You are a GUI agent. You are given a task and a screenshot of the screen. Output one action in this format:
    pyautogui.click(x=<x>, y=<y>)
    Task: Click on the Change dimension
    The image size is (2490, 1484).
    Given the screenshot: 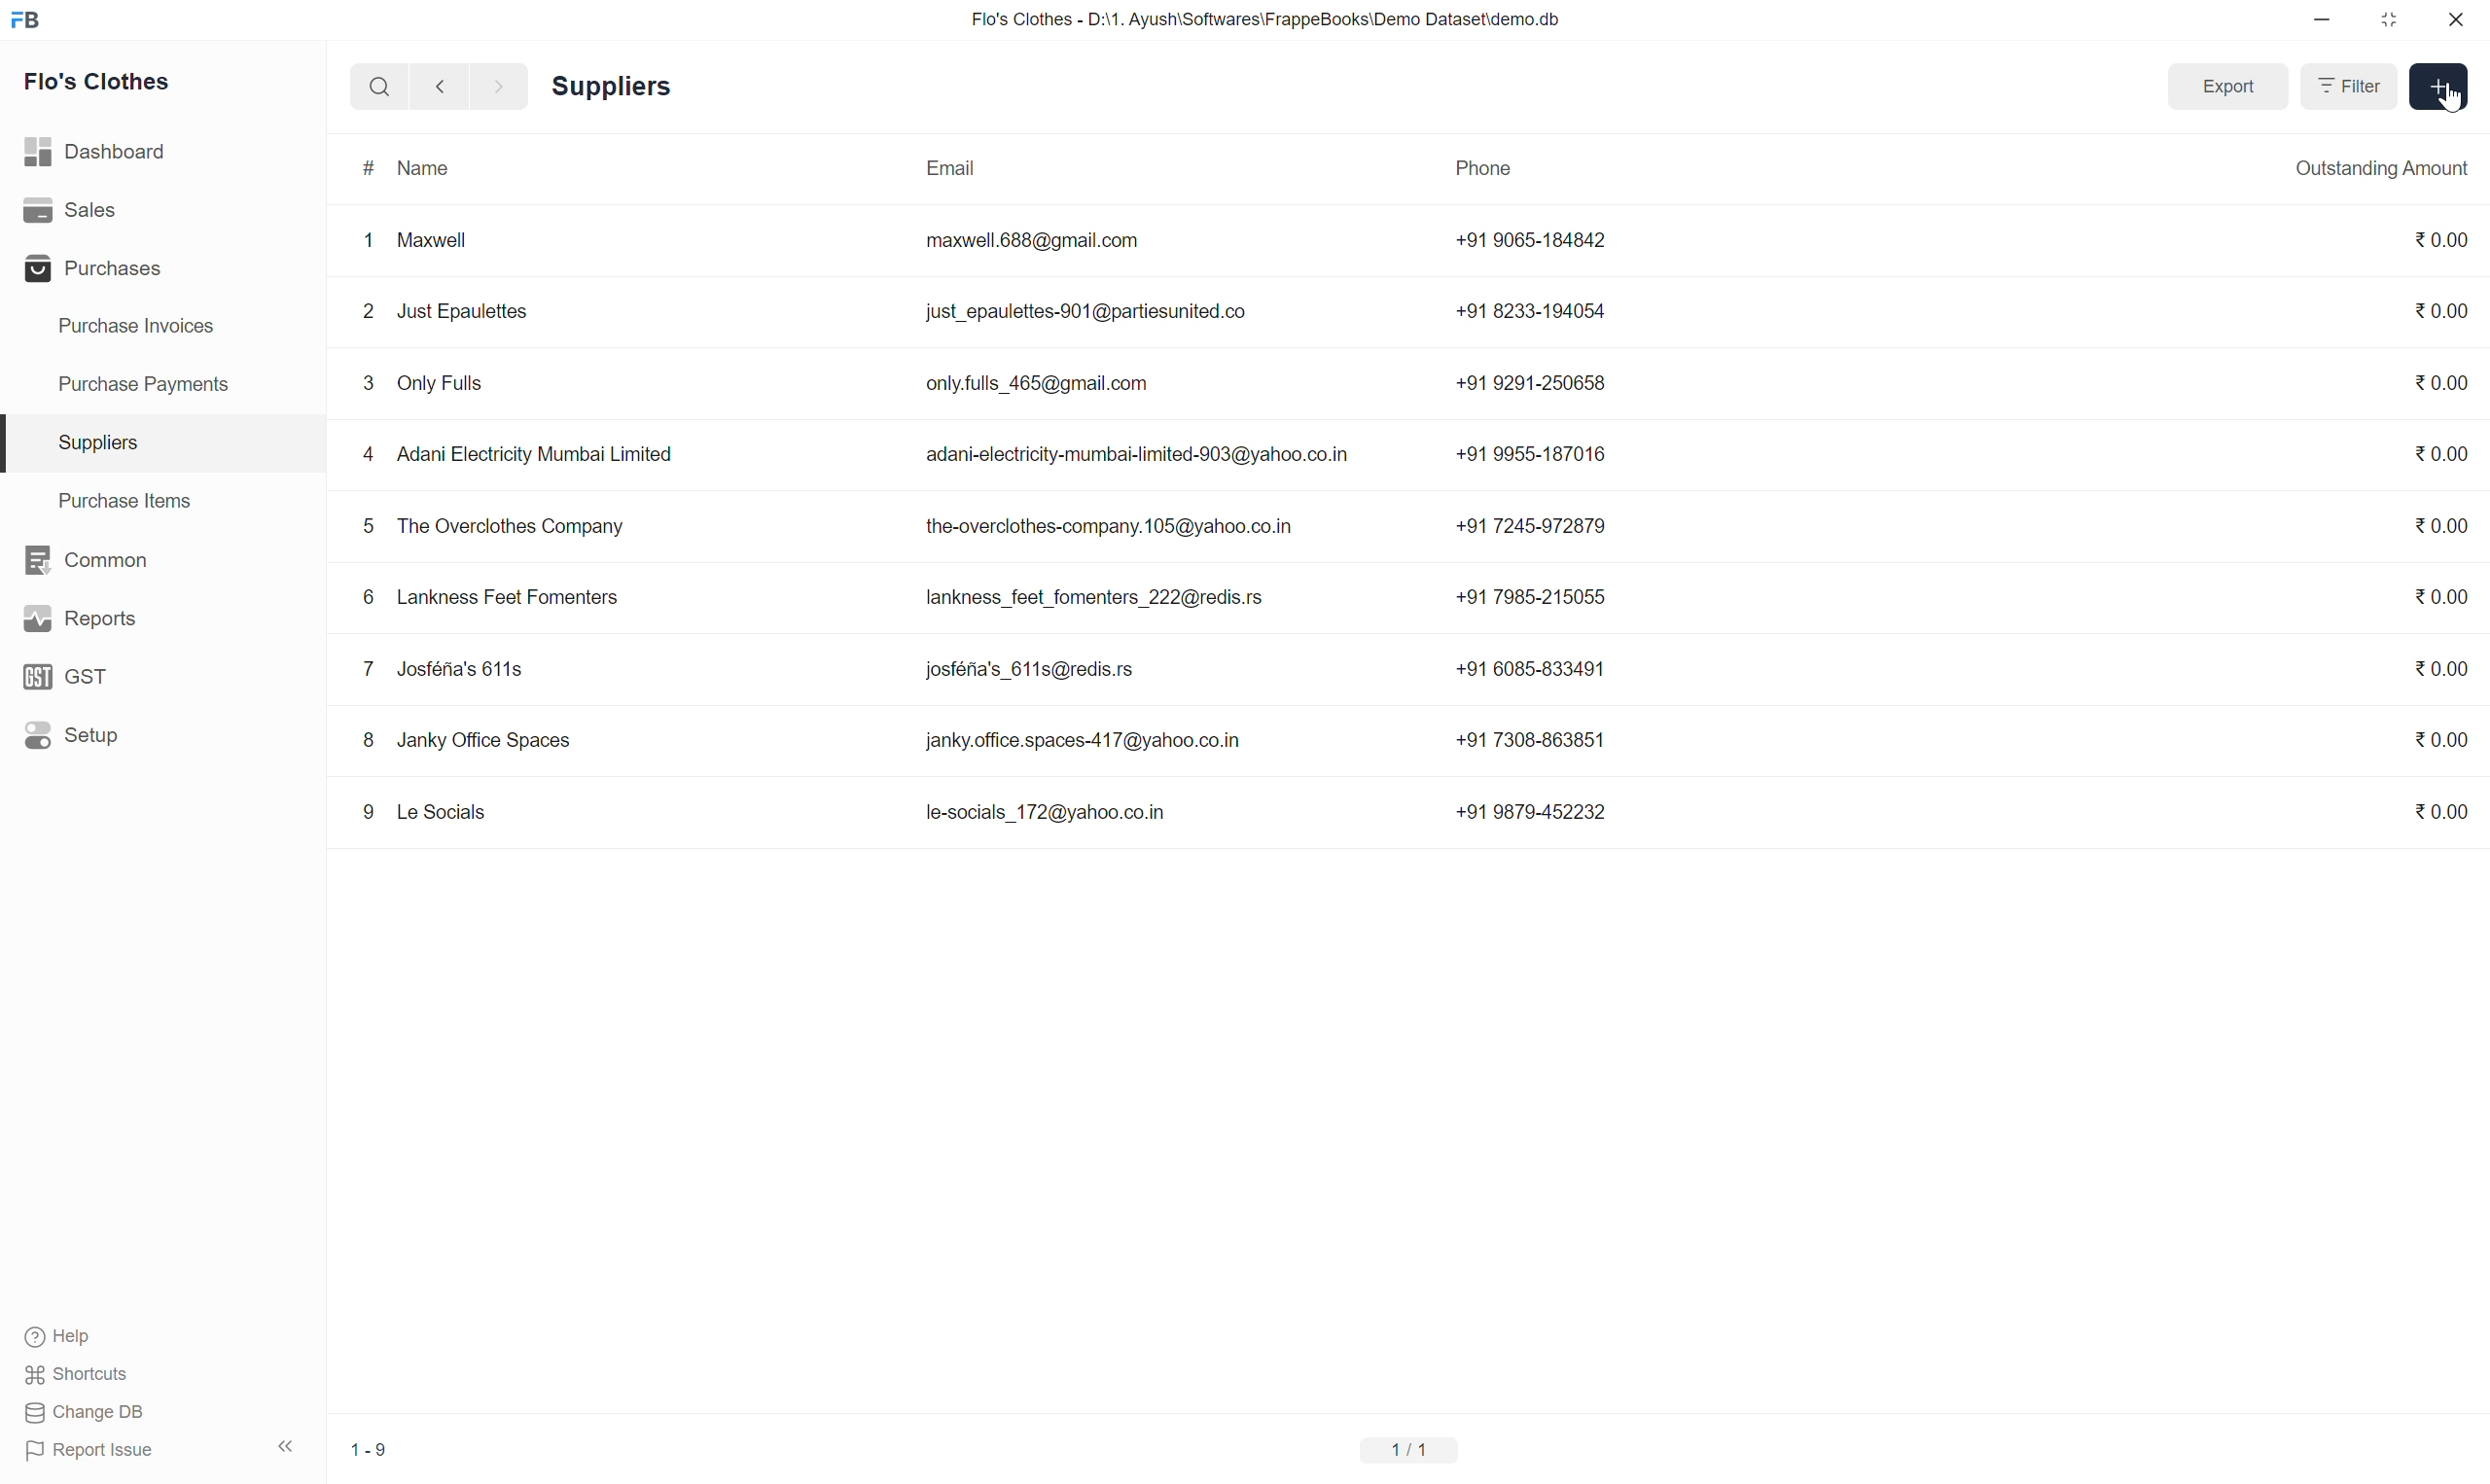 What is the action you would take?
    pyautogui.click(x=2389, y=20)
    